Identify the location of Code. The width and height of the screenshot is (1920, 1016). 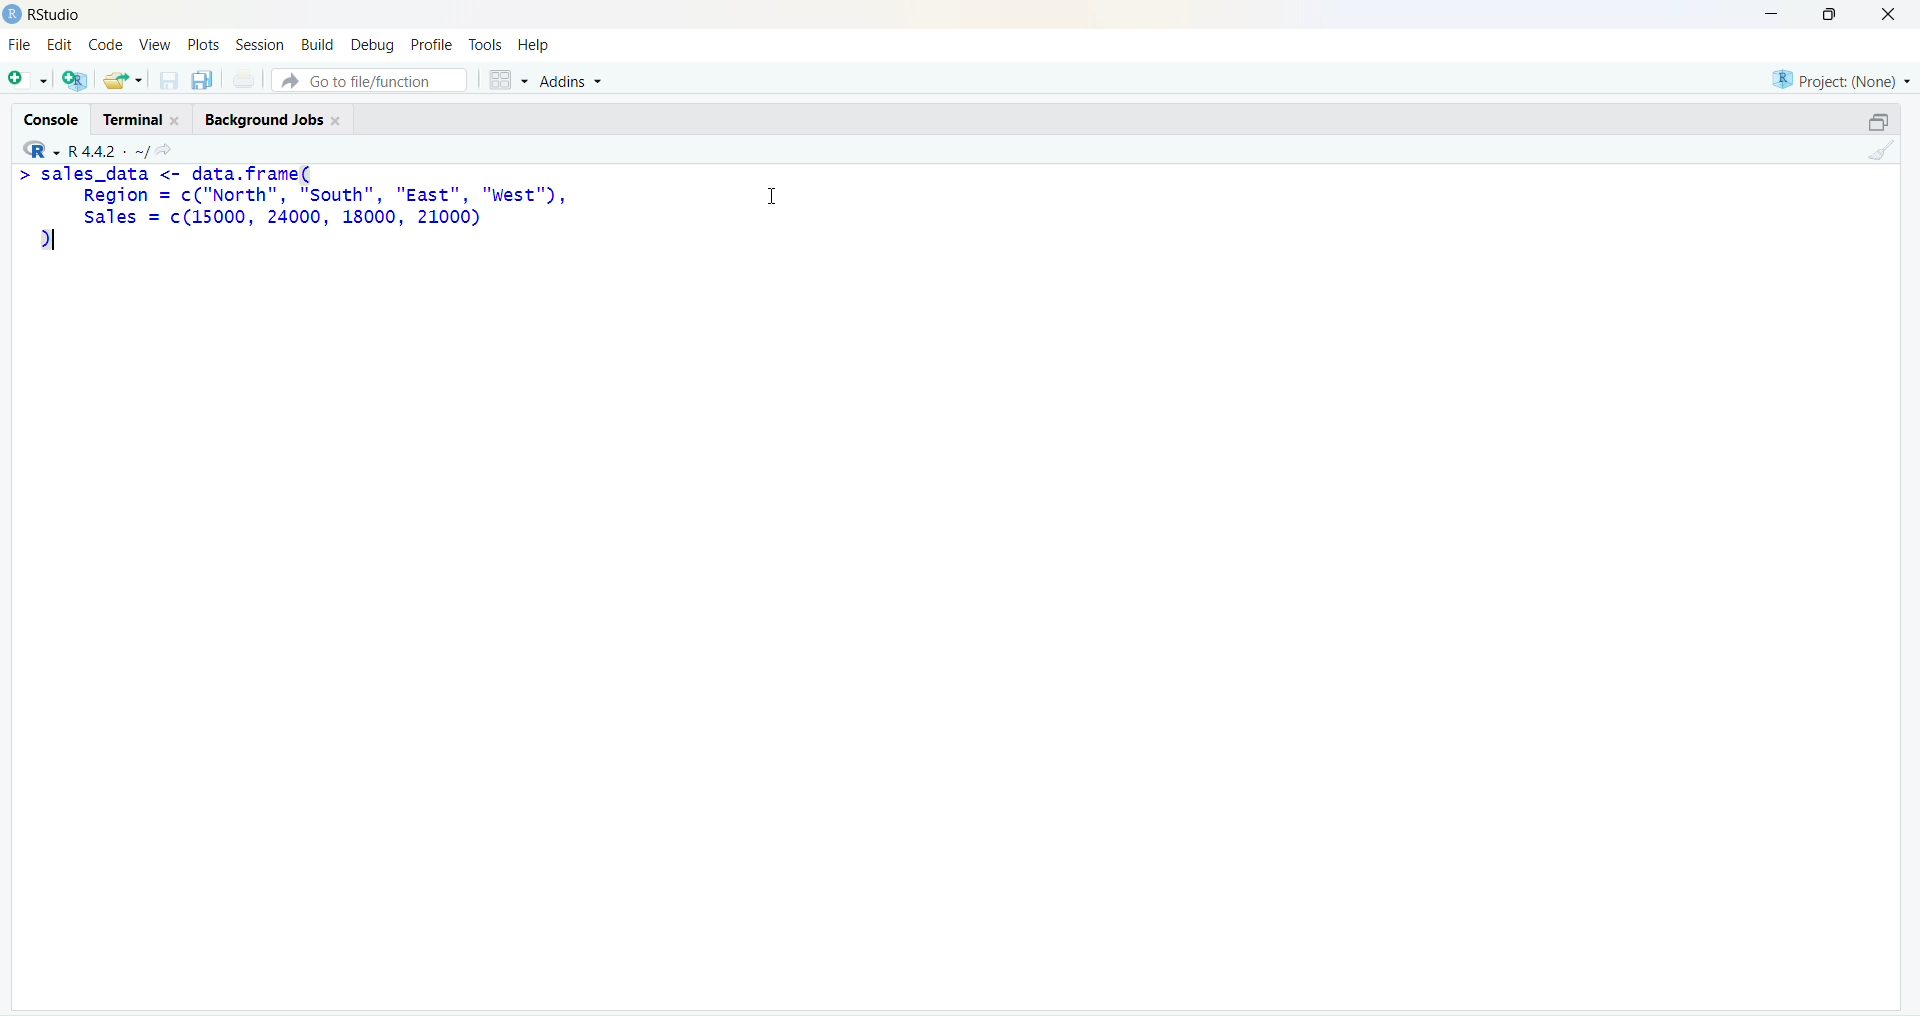
(107, 45).